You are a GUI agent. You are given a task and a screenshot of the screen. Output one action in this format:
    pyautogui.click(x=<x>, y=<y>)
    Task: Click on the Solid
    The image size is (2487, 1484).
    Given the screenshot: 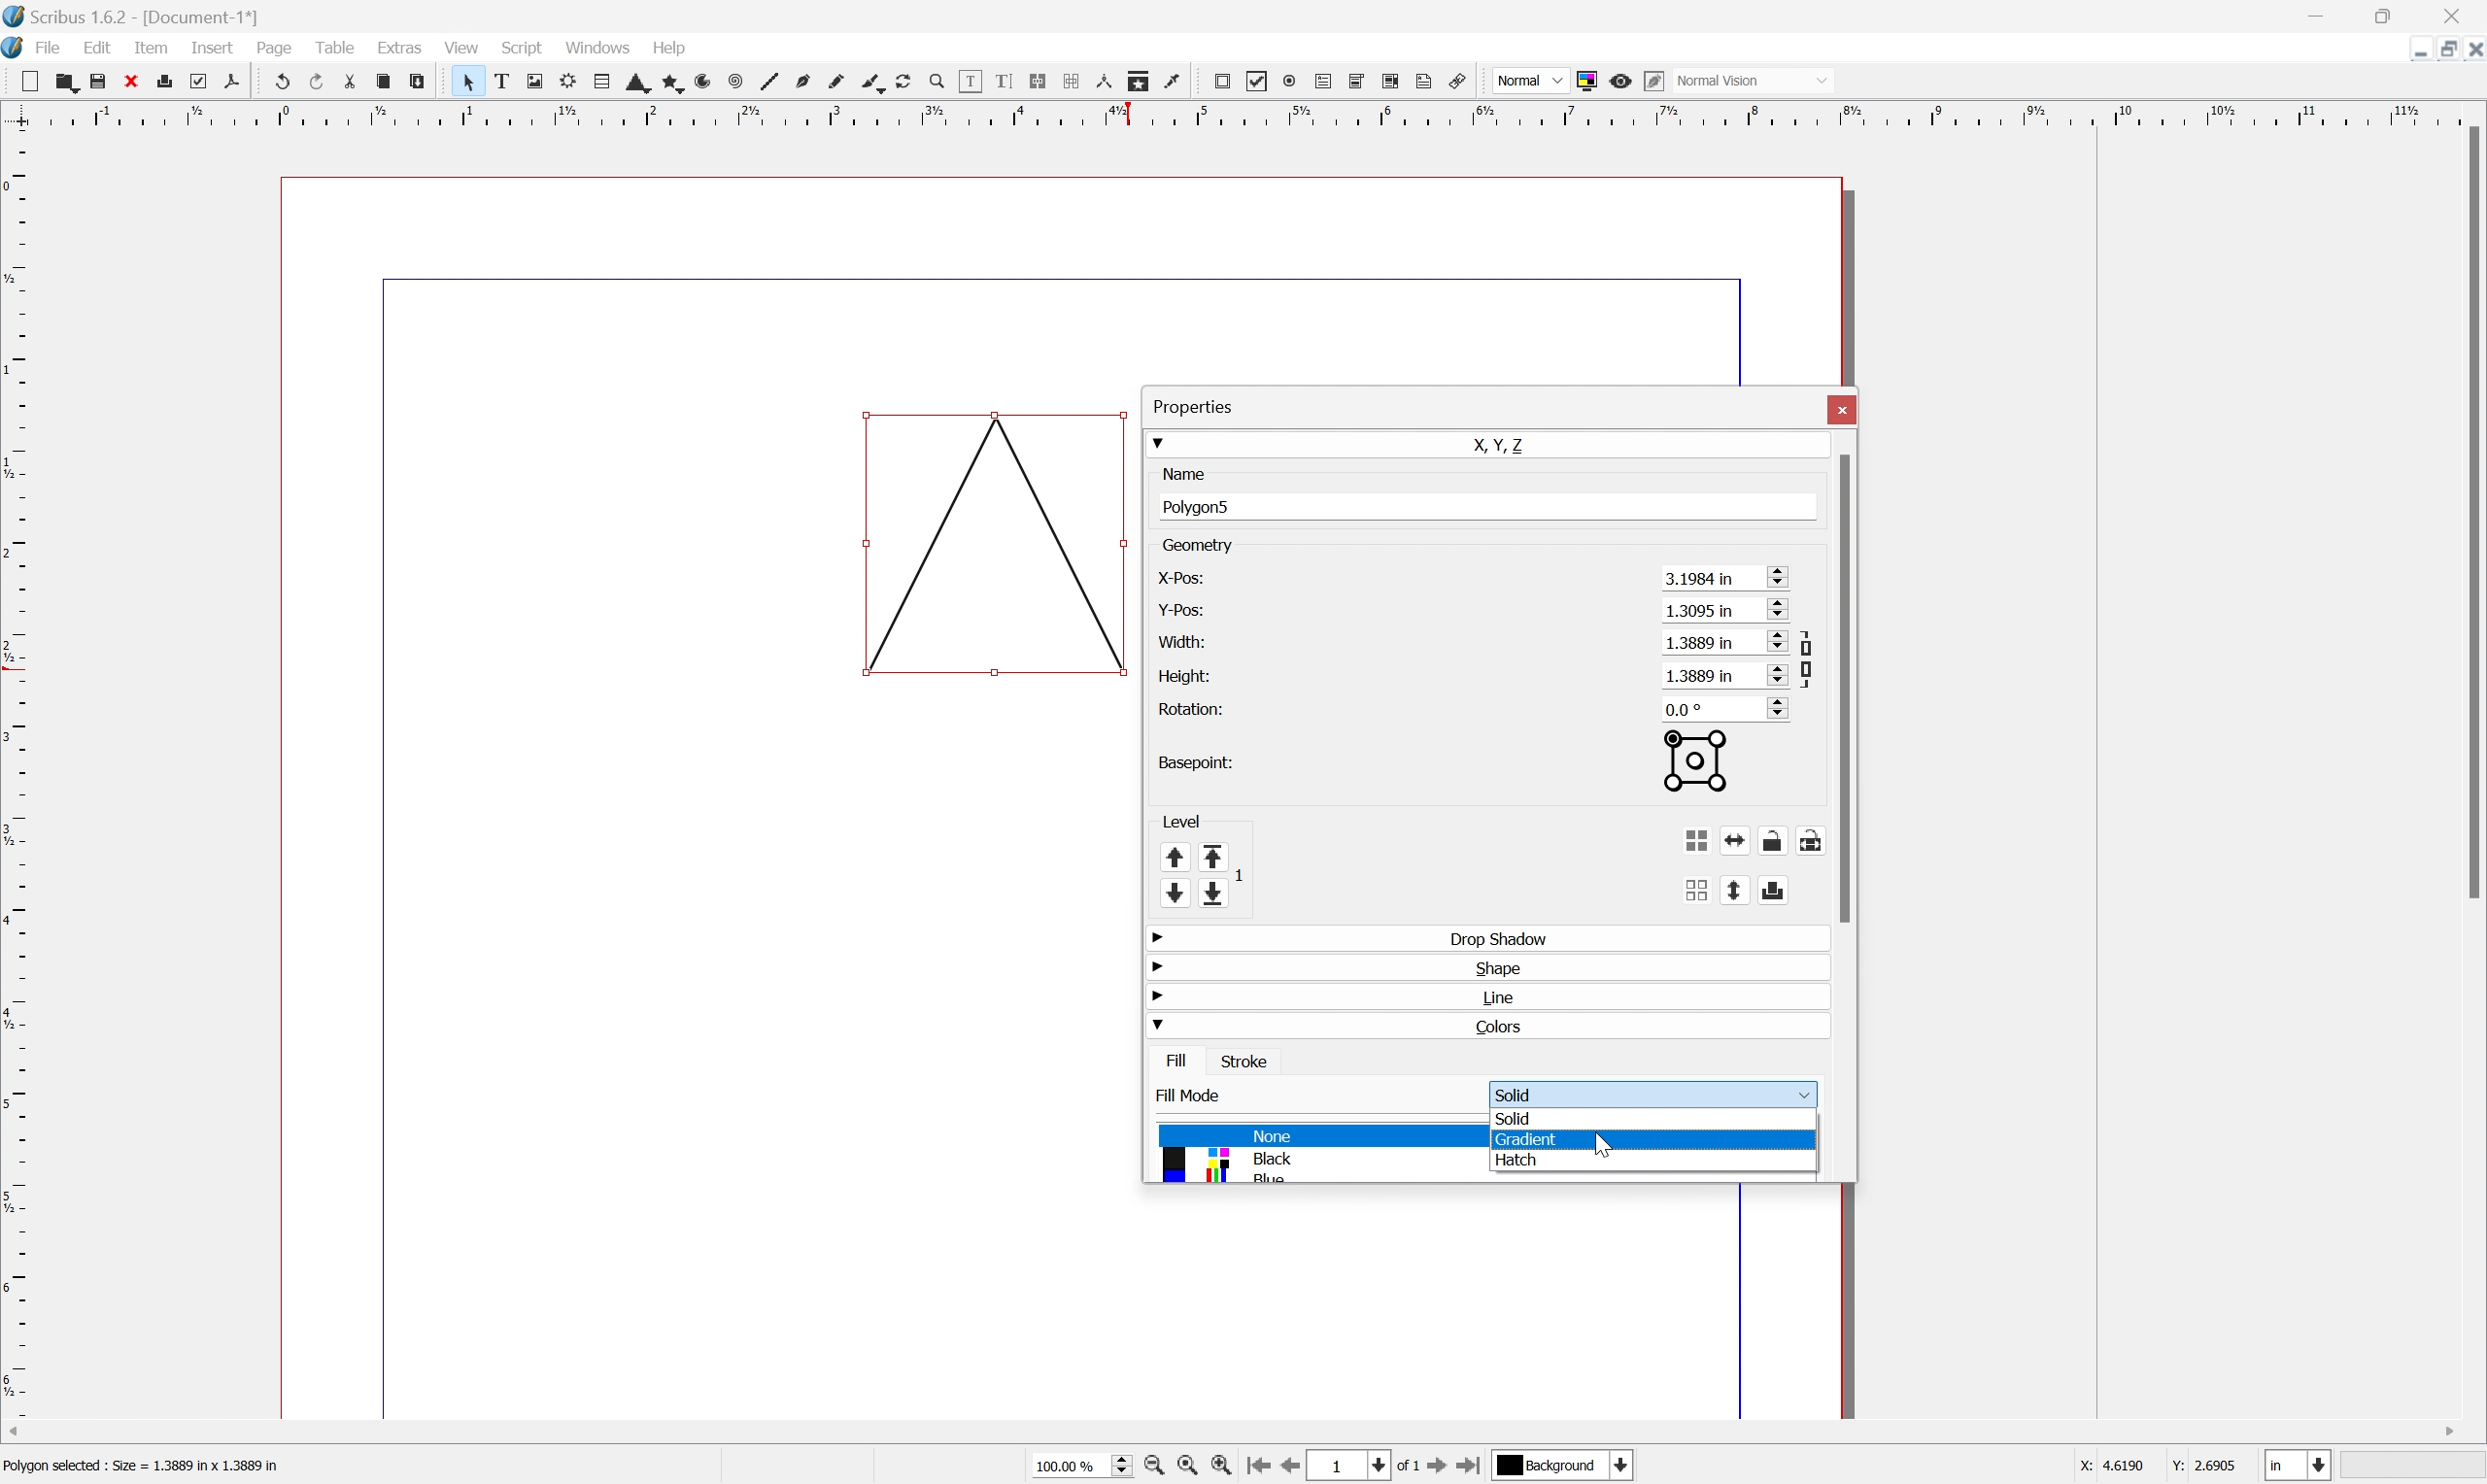 What is the action you would take?
    pyautogui.click(x=1652, y=1095)
    